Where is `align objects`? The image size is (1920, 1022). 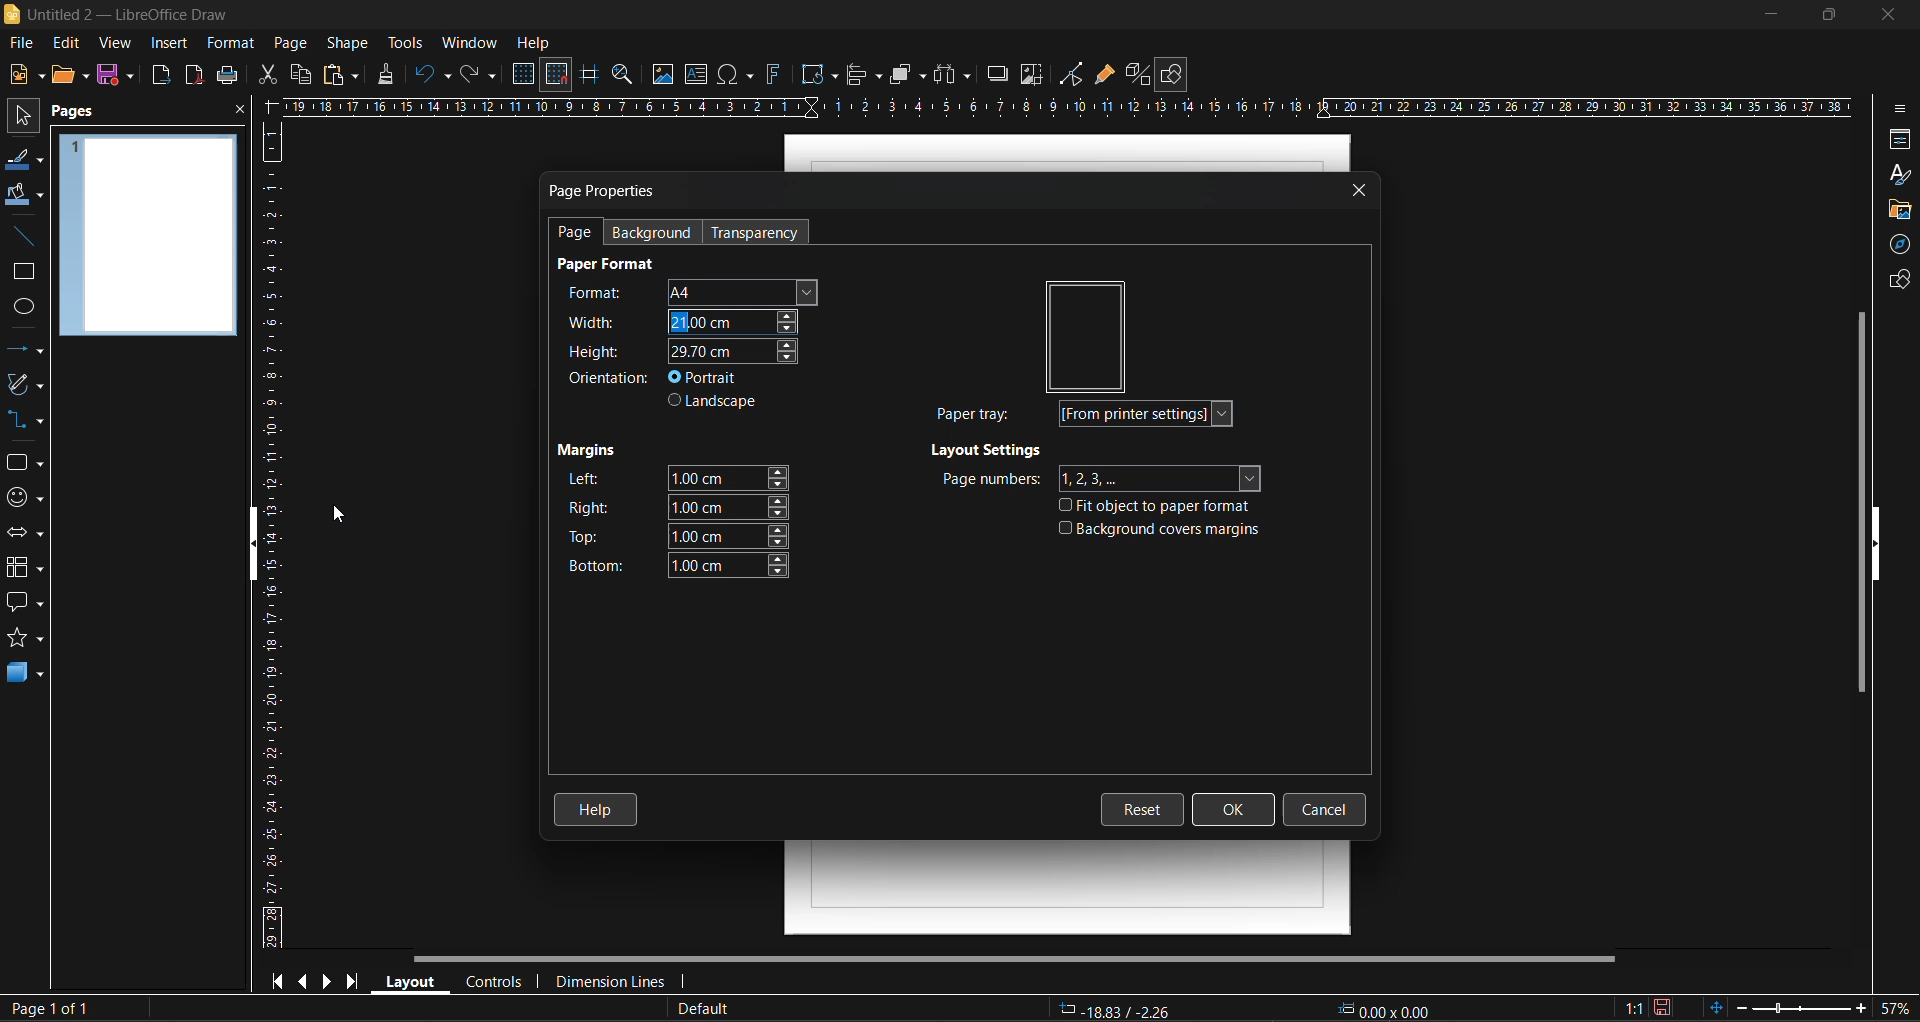
align objects is located at coordinates (865, 77).